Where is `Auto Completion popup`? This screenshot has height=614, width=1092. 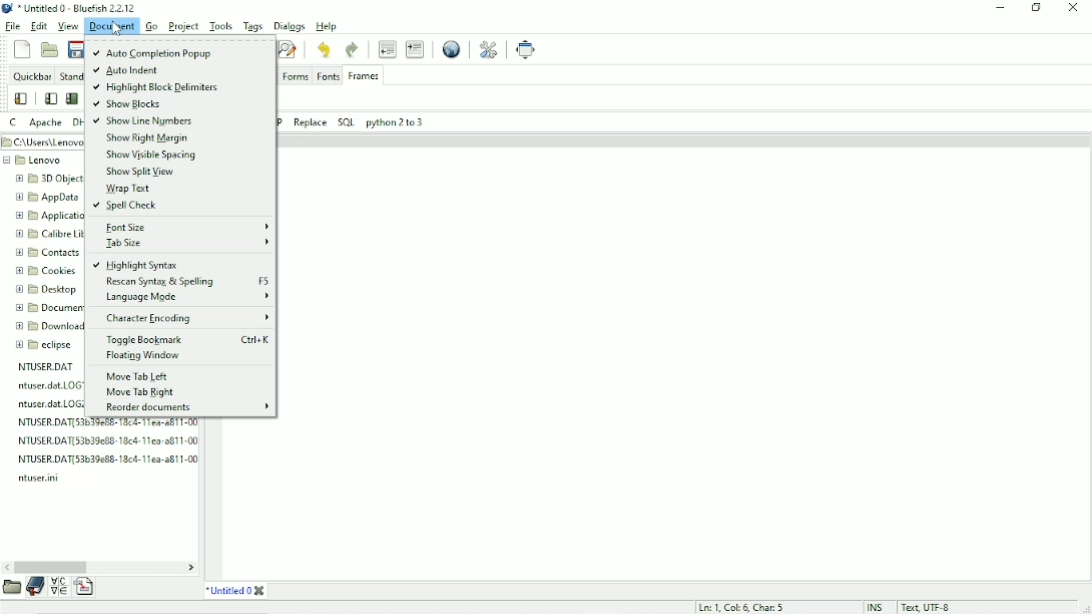
Auto Completion popup is located at coordinates (153, 51).